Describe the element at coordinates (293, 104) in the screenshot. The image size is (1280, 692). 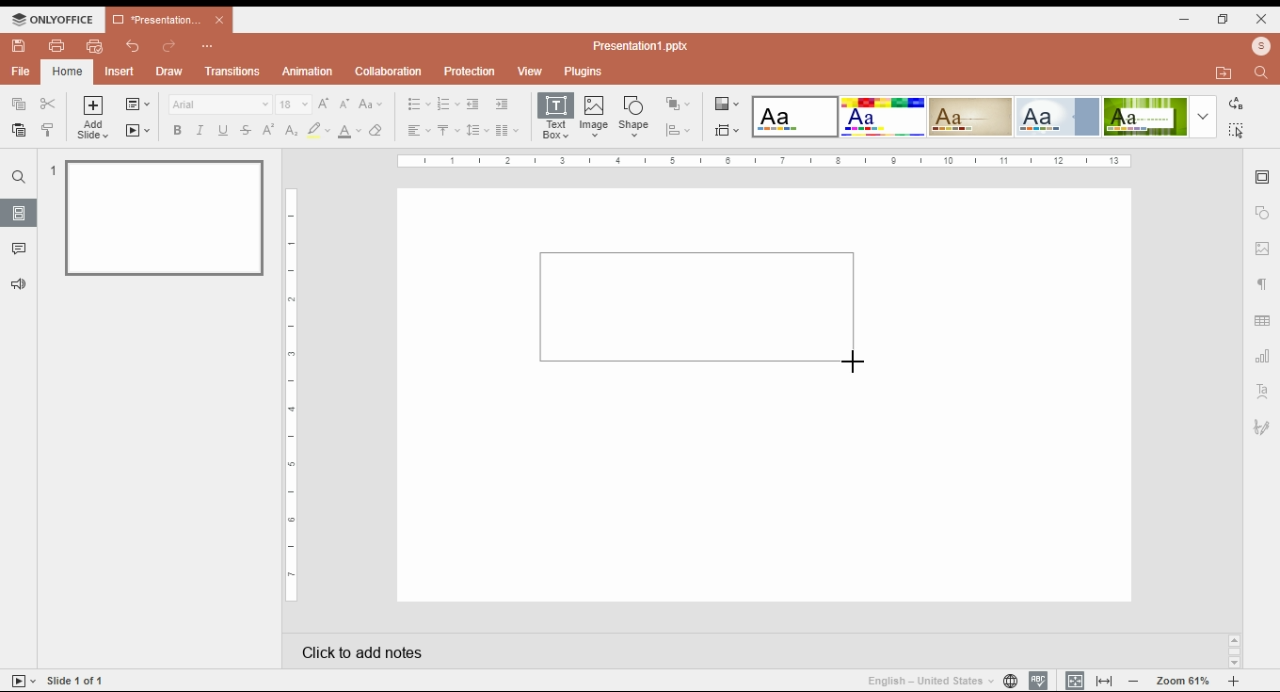
I see `font size` at that location.